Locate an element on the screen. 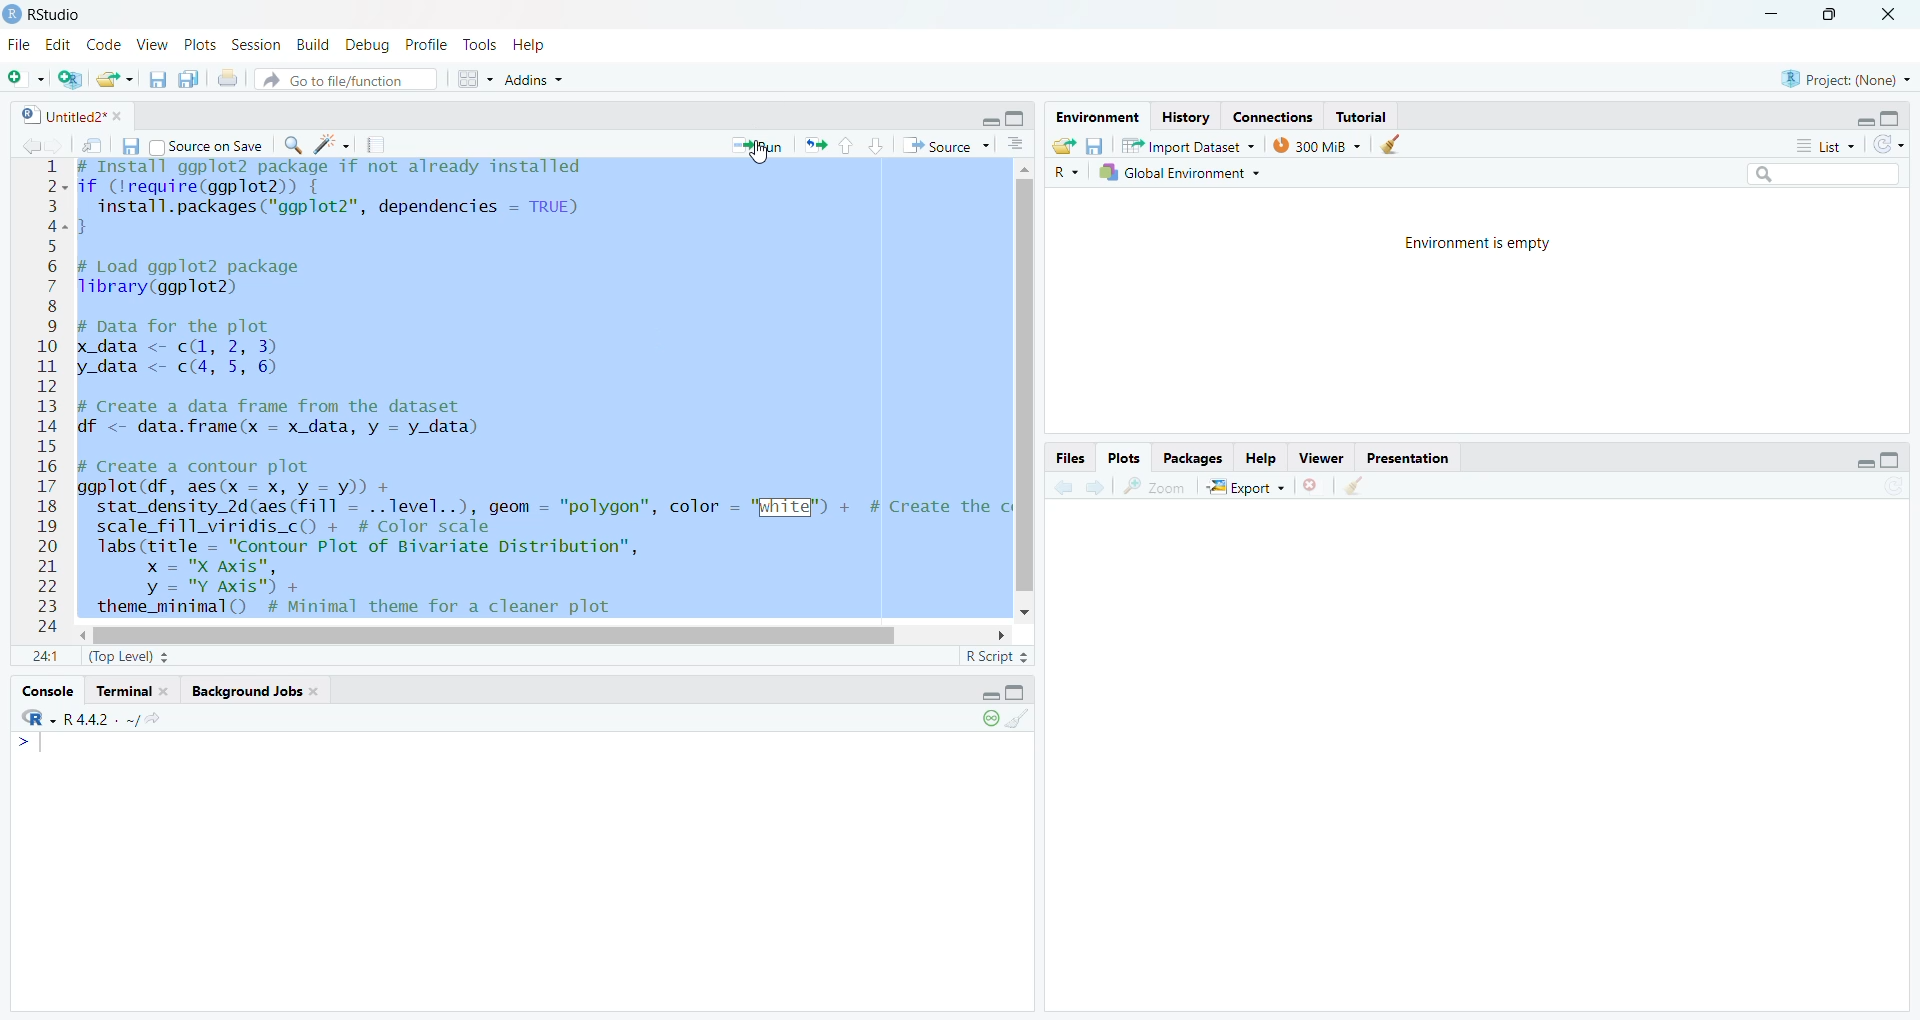  (Top Level)  is located at coordinates (123, 659).